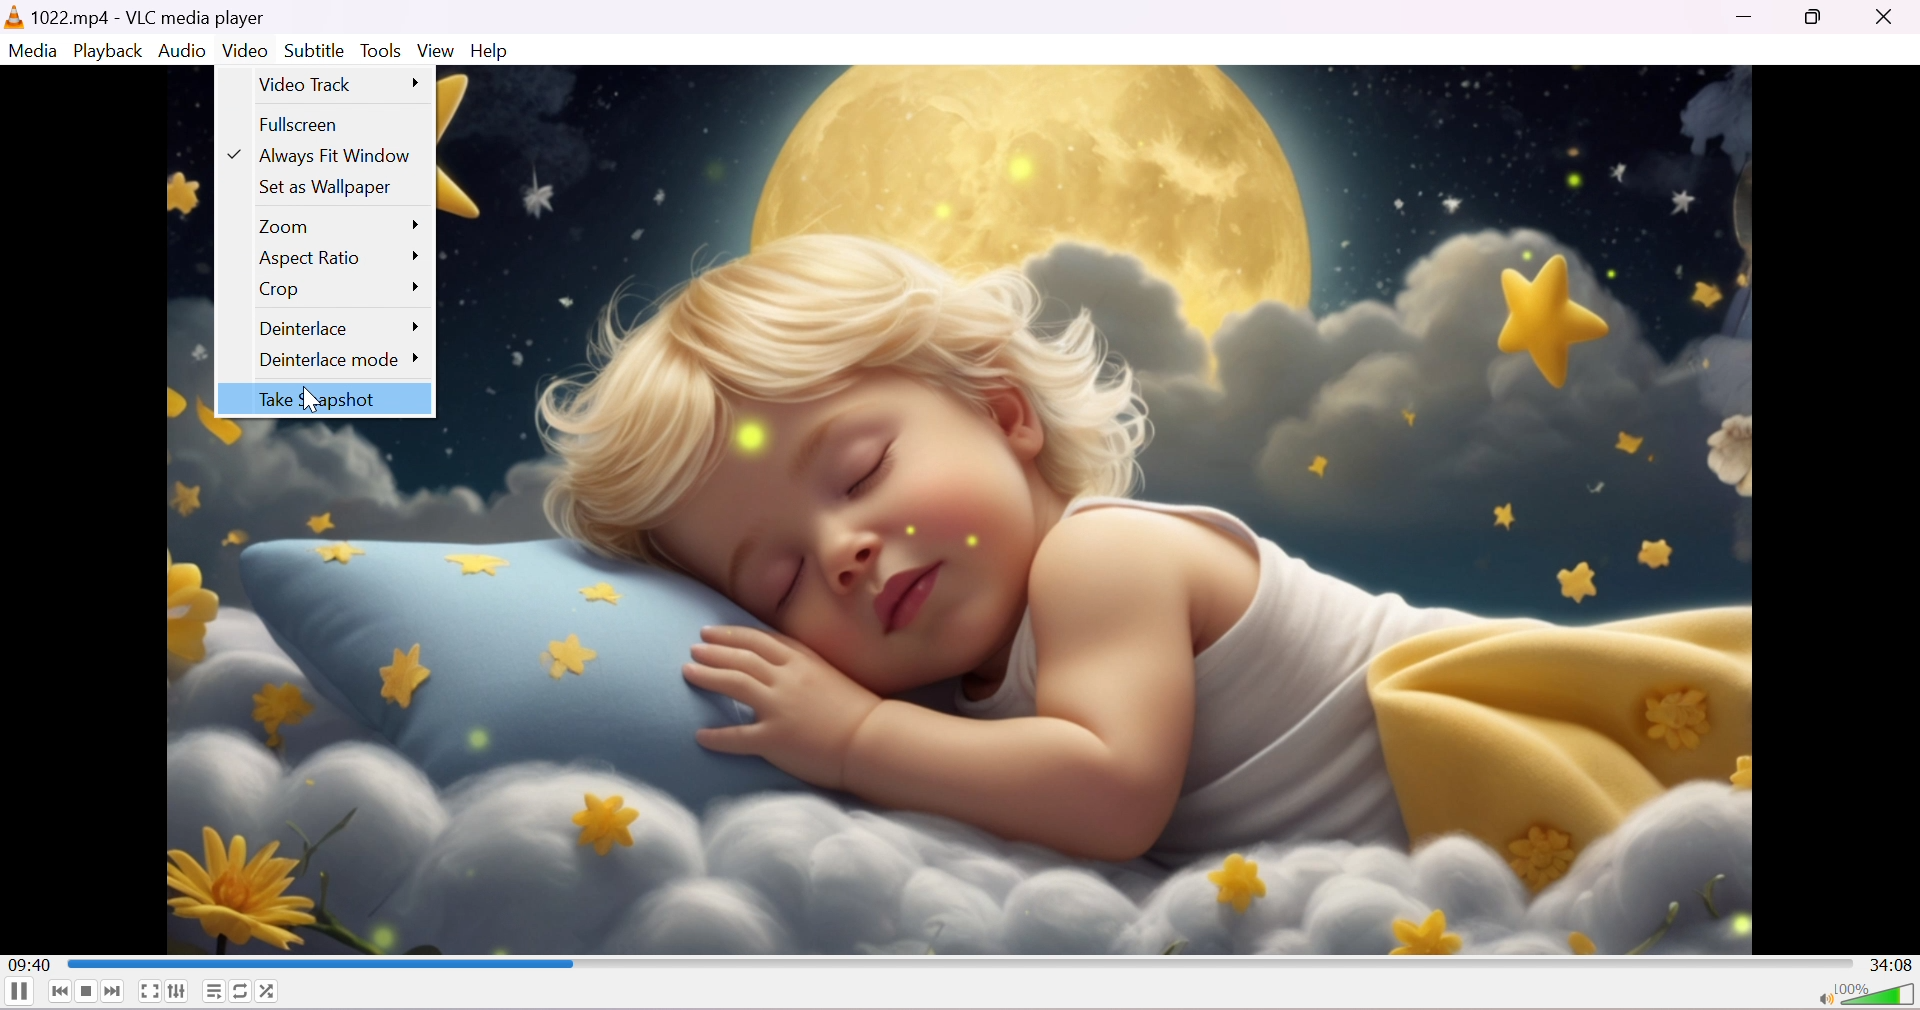 This screenshot has width=1920, height=1010. Describe the element at coordinates (1746, 23) in the screenshot. I see `Minimize` at that location.